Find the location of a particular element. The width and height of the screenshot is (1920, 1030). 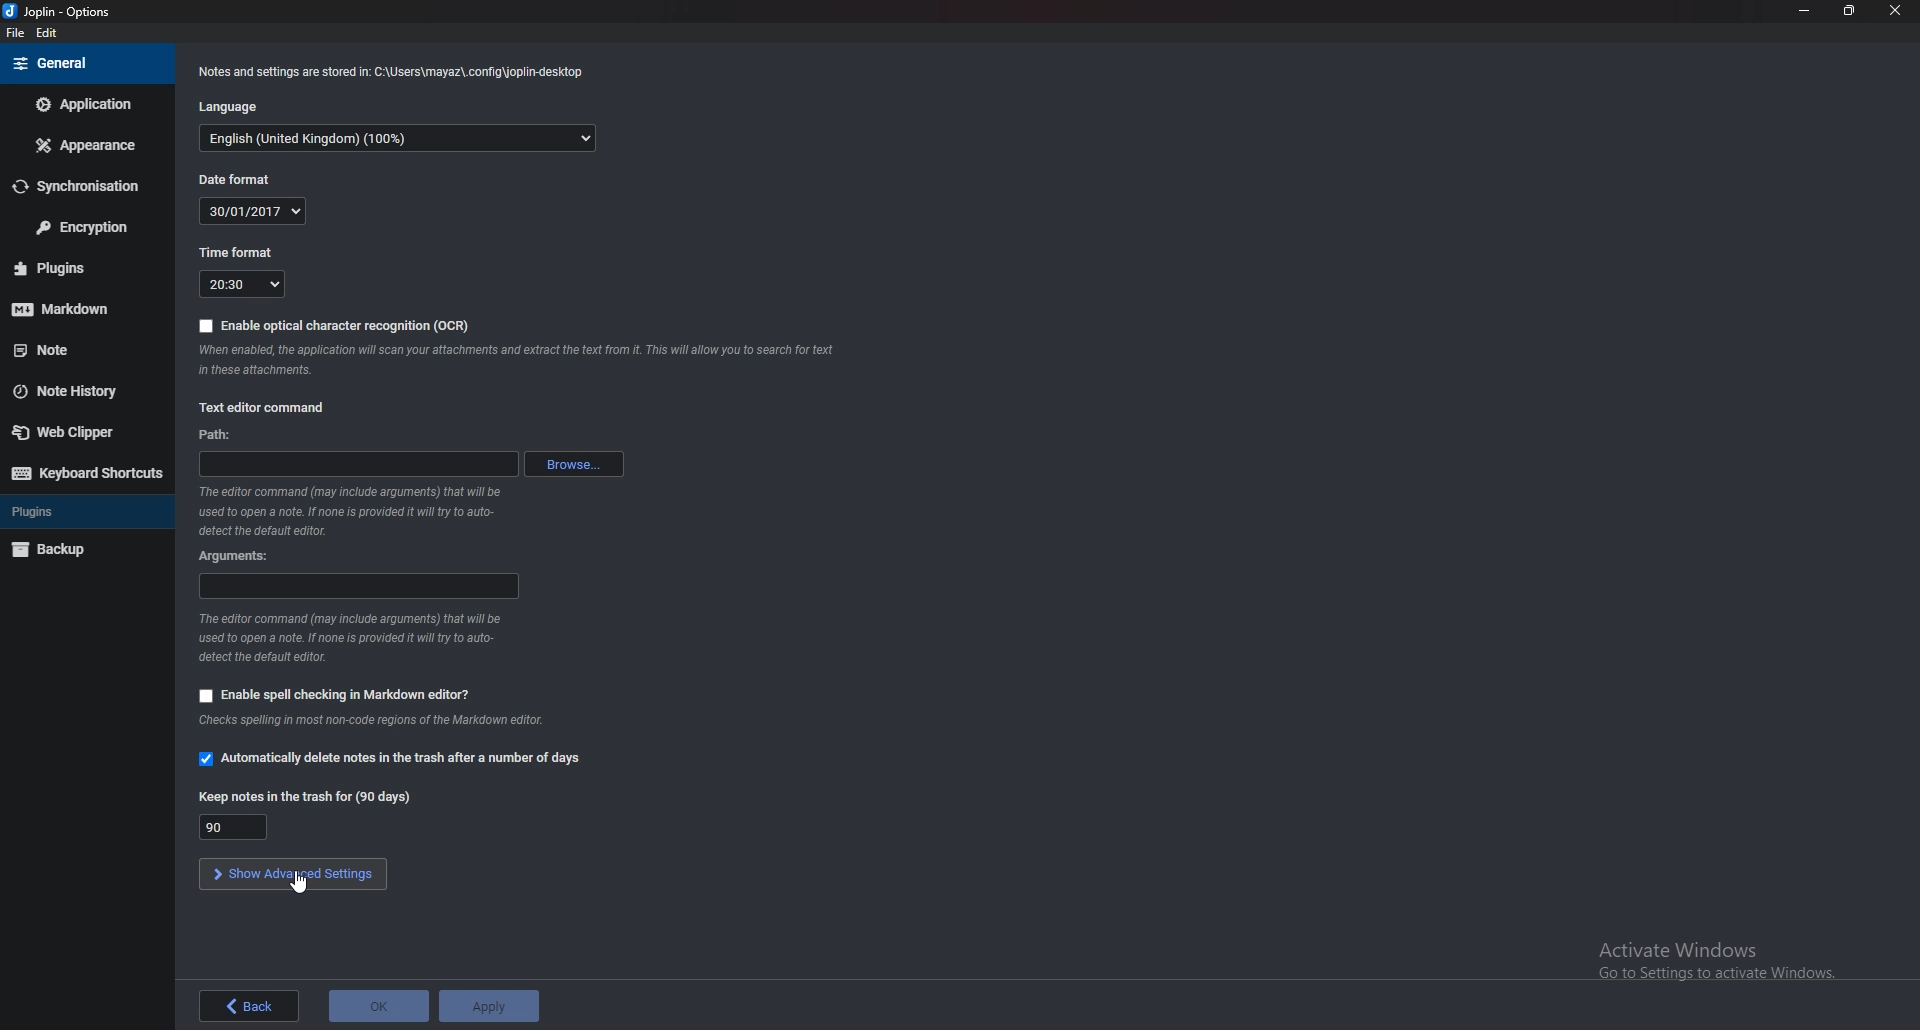

info is located at coordinates (416, 722).